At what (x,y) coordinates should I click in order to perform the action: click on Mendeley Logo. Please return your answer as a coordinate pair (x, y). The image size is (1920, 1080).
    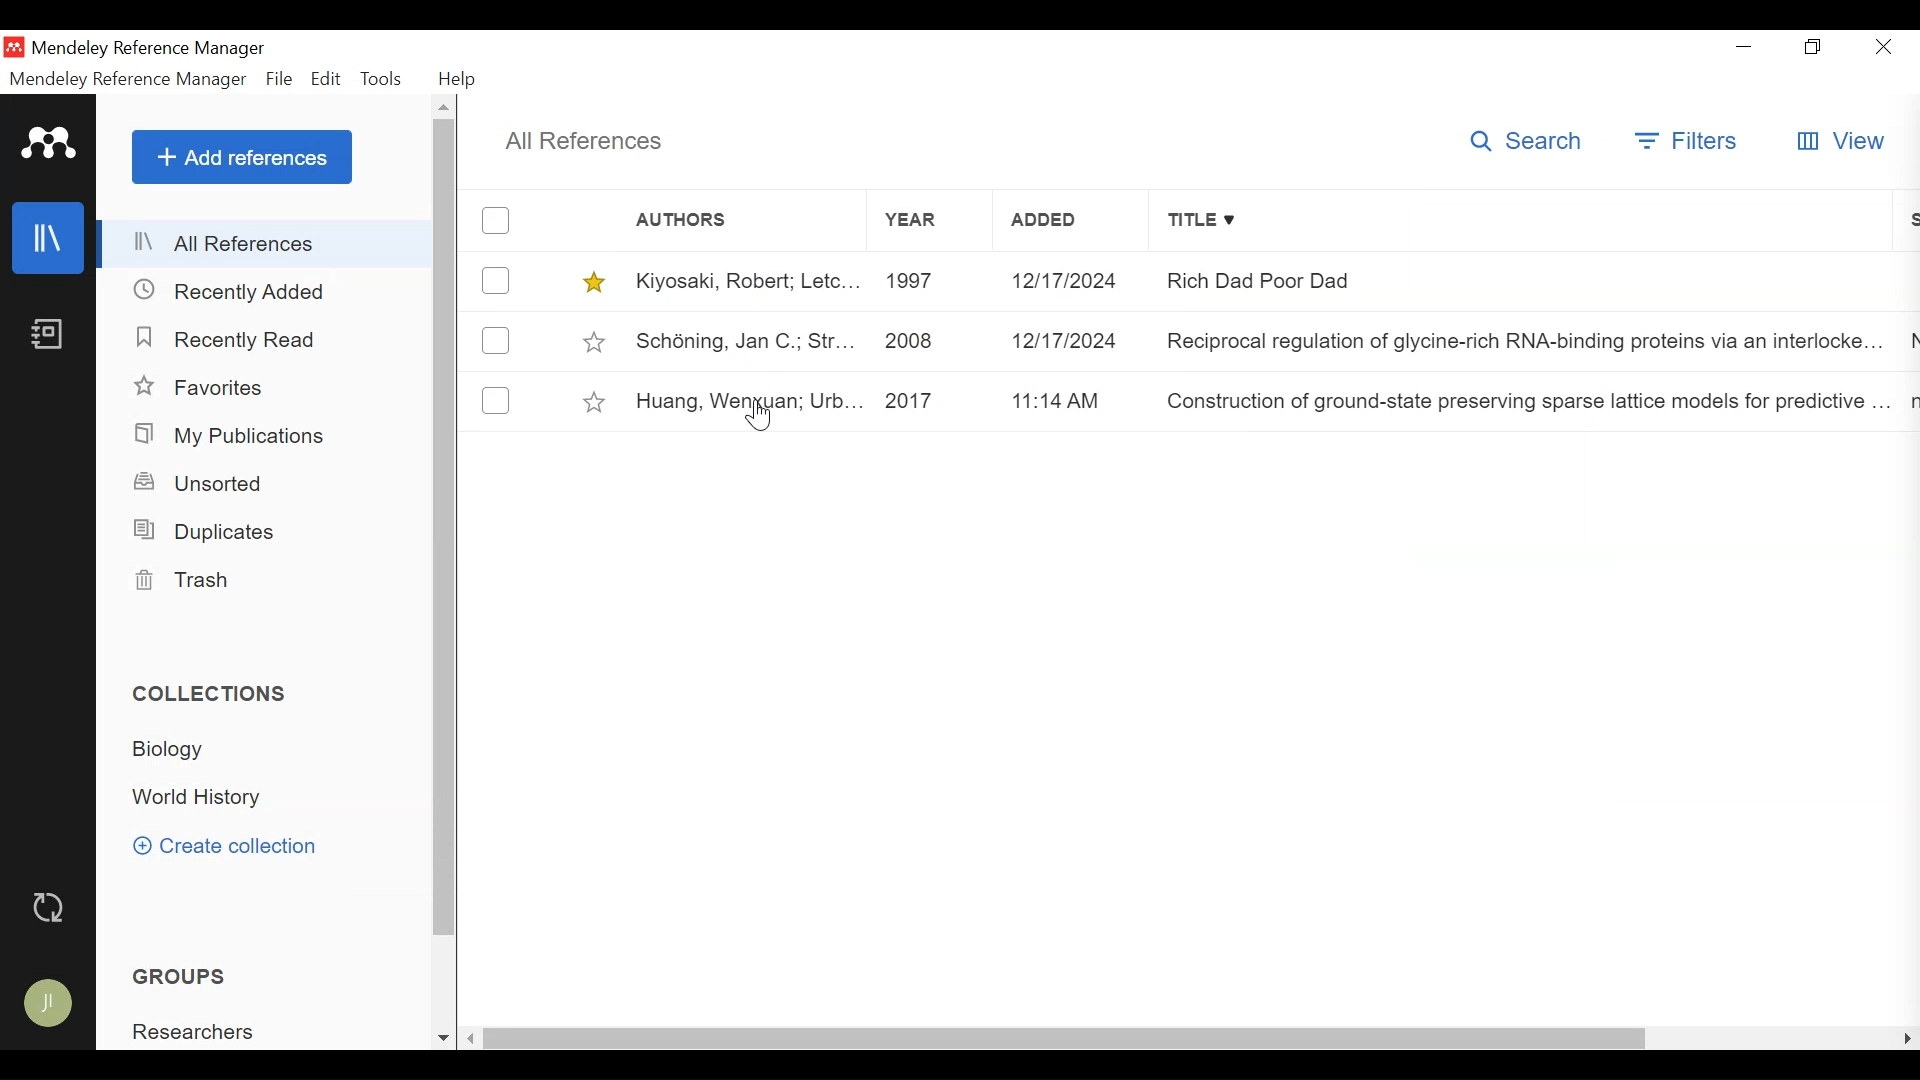
    Looking at the image, I should click on (49, 142).